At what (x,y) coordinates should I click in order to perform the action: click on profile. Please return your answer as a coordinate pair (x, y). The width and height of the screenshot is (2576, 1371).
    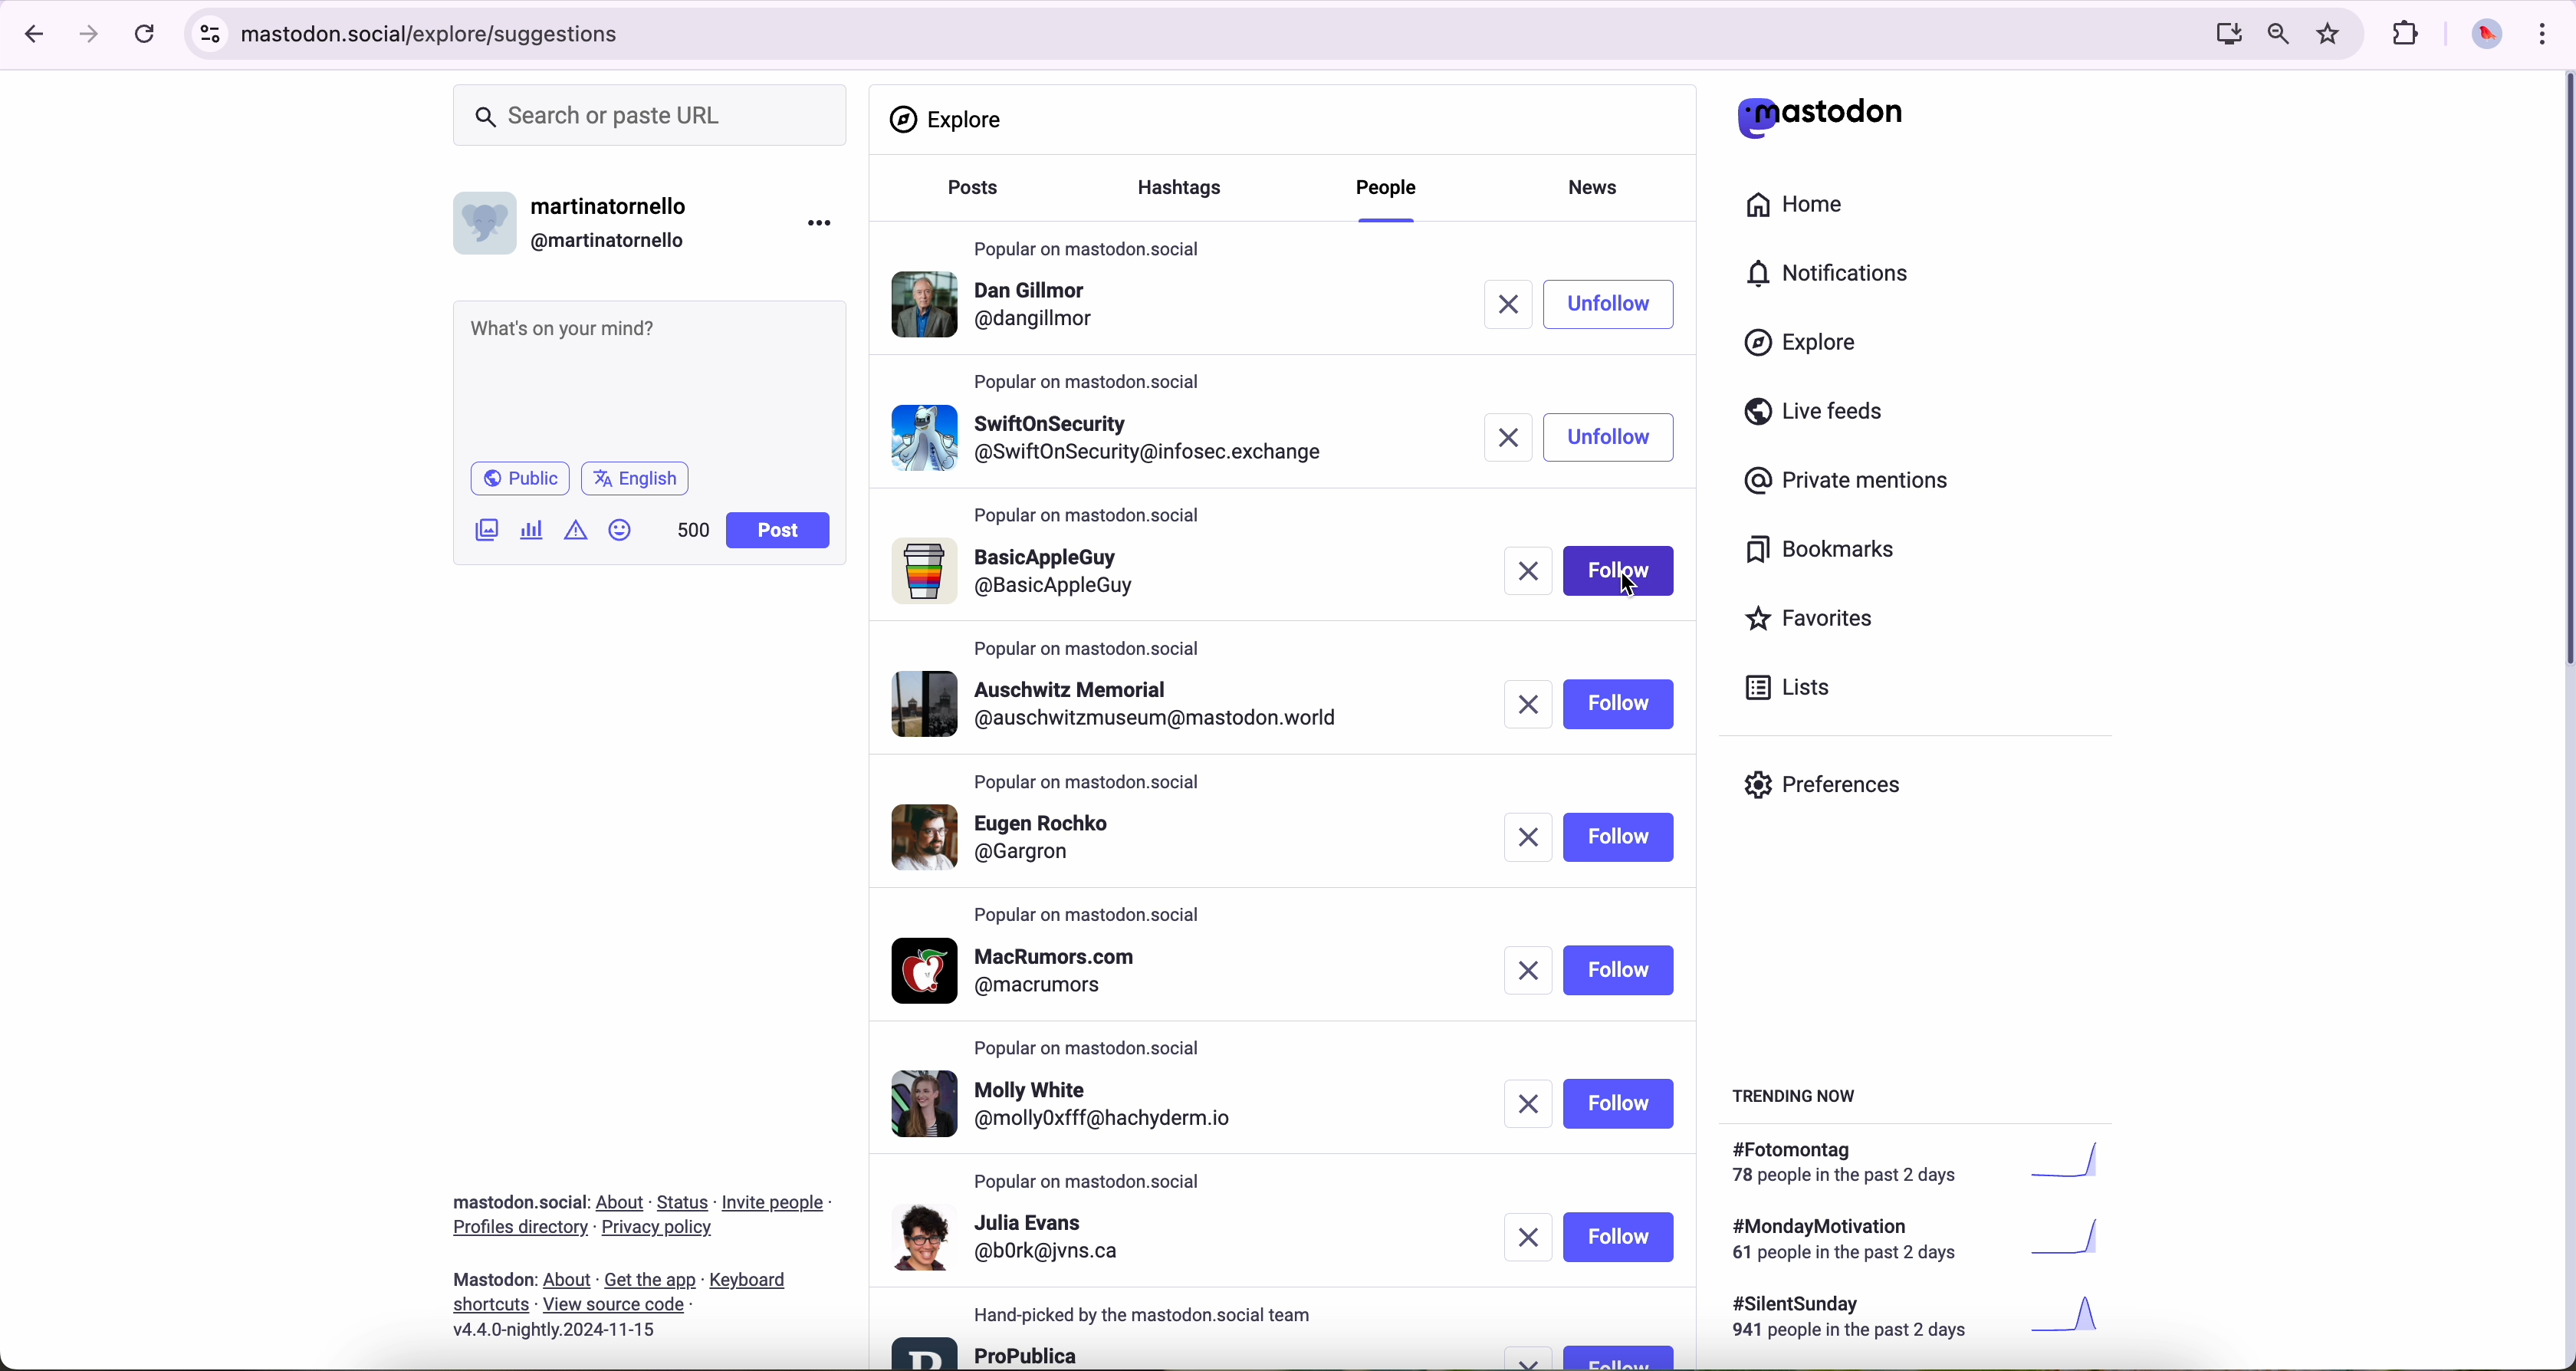
    Looking at the image, I should click on (988, 1351).